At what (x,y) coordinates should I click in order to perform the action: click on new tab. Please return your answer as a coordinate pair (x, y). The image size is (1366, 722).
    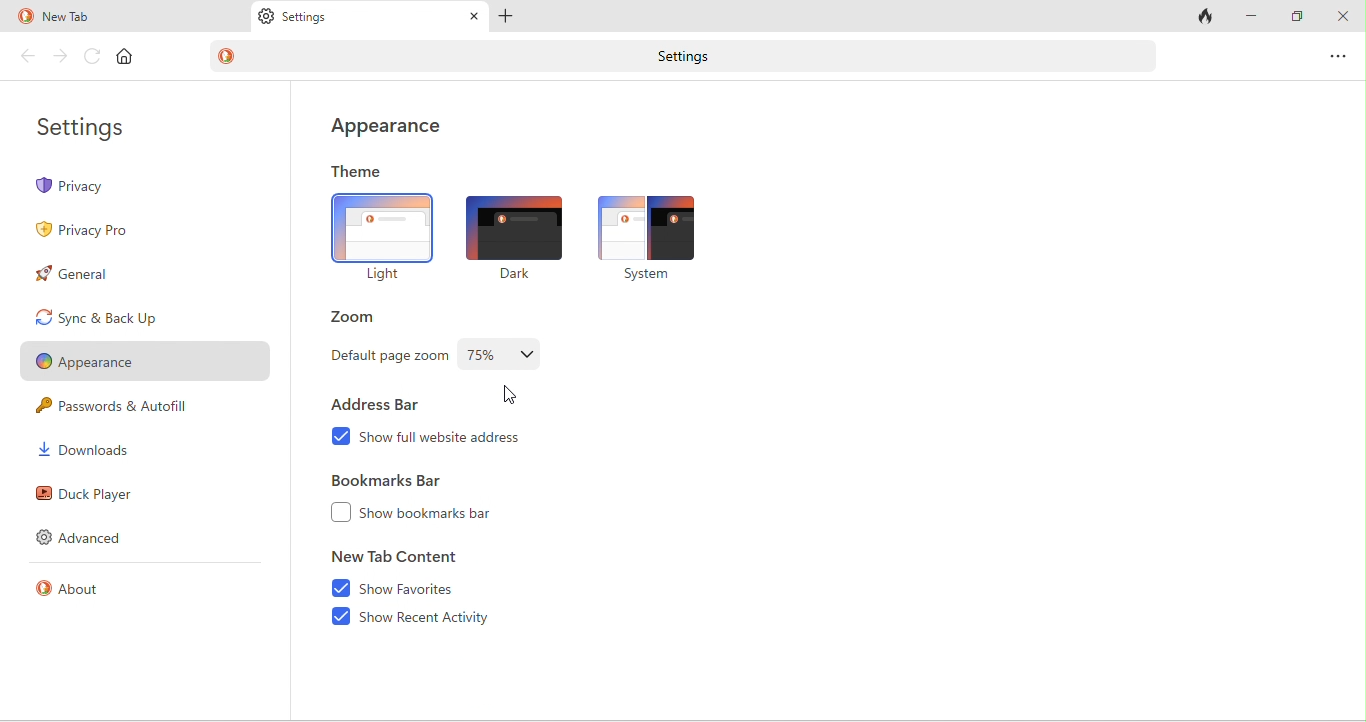
    Looking at the image, I should click on (98, 18).